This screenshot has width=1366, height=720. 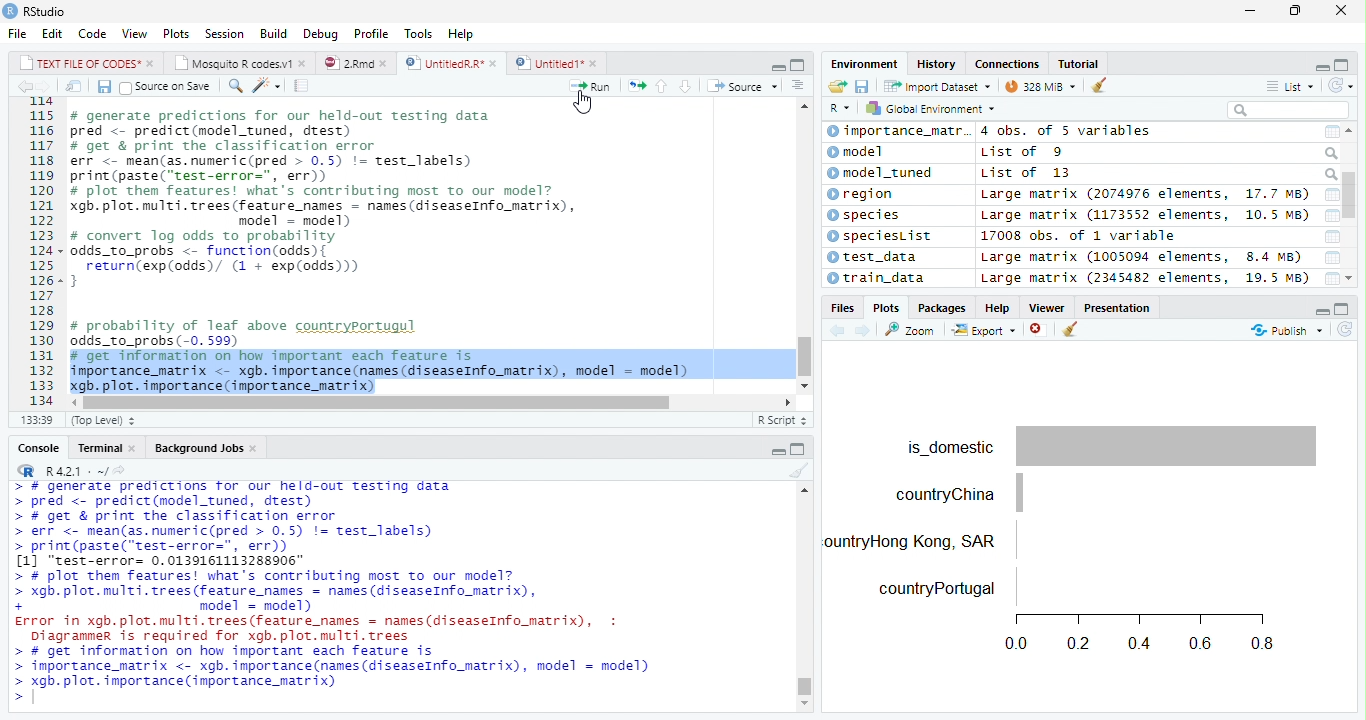 I want to click on Presentation, so click(x=1119, y=306).